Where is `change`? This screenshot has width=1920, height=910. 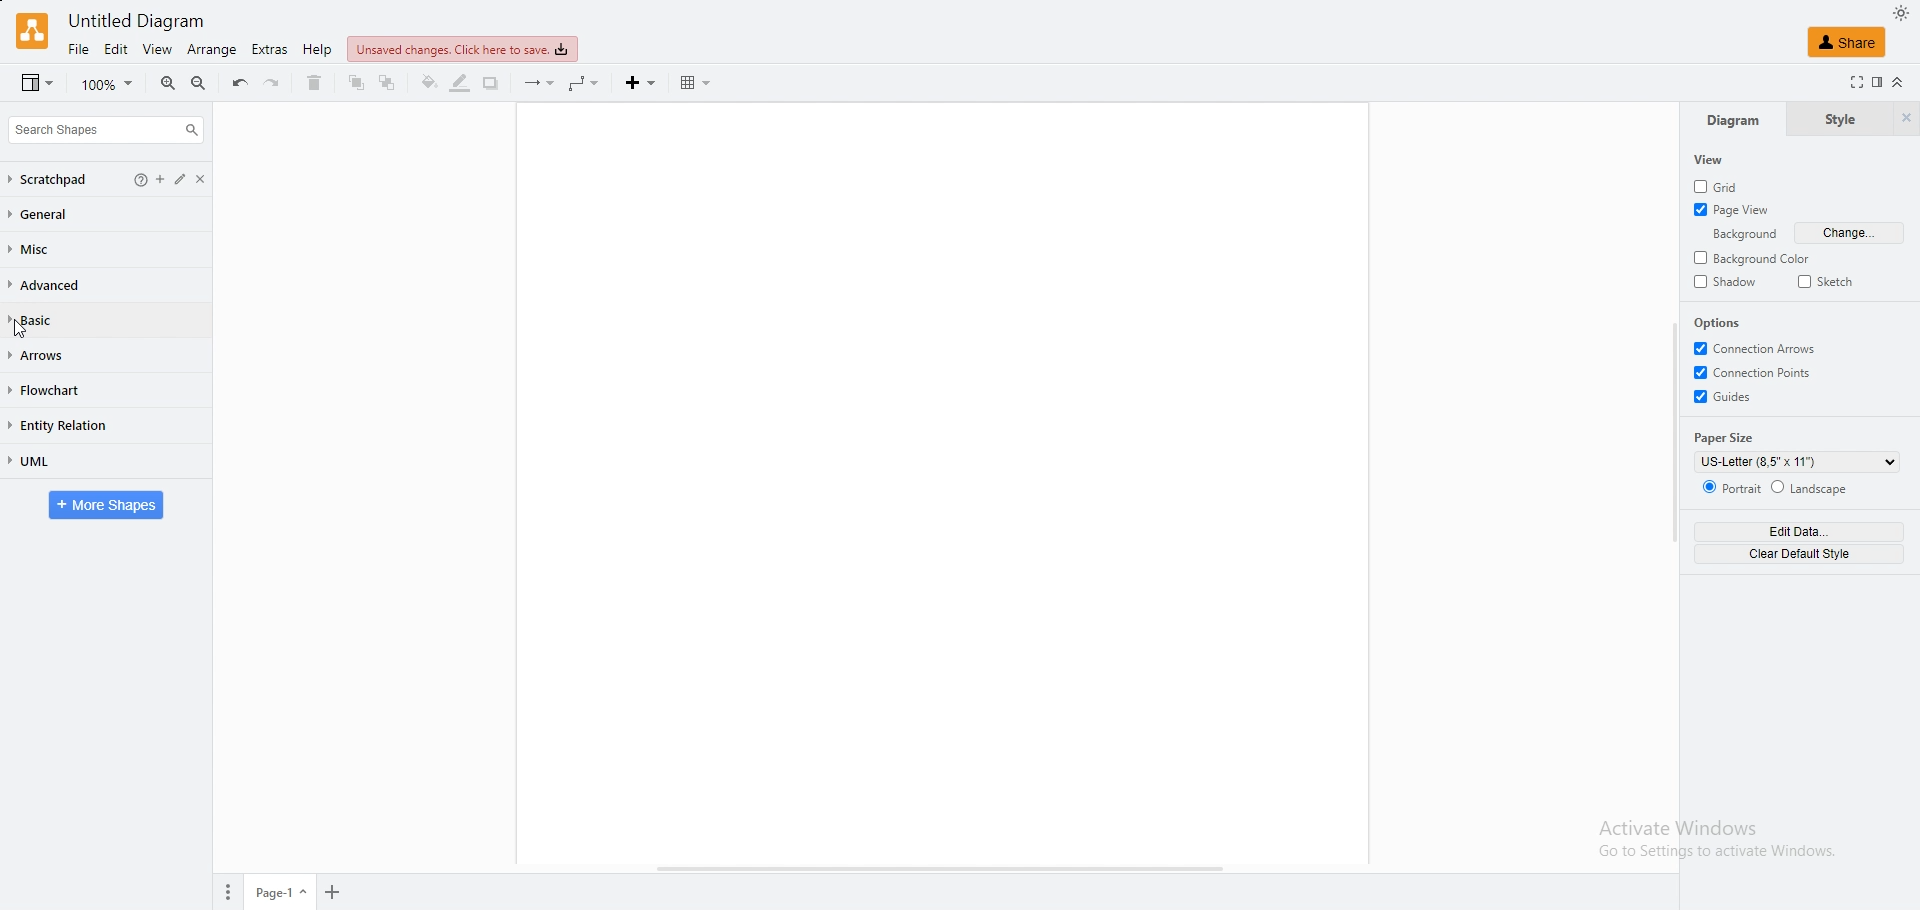 change is located at coordinates (1851, 233).